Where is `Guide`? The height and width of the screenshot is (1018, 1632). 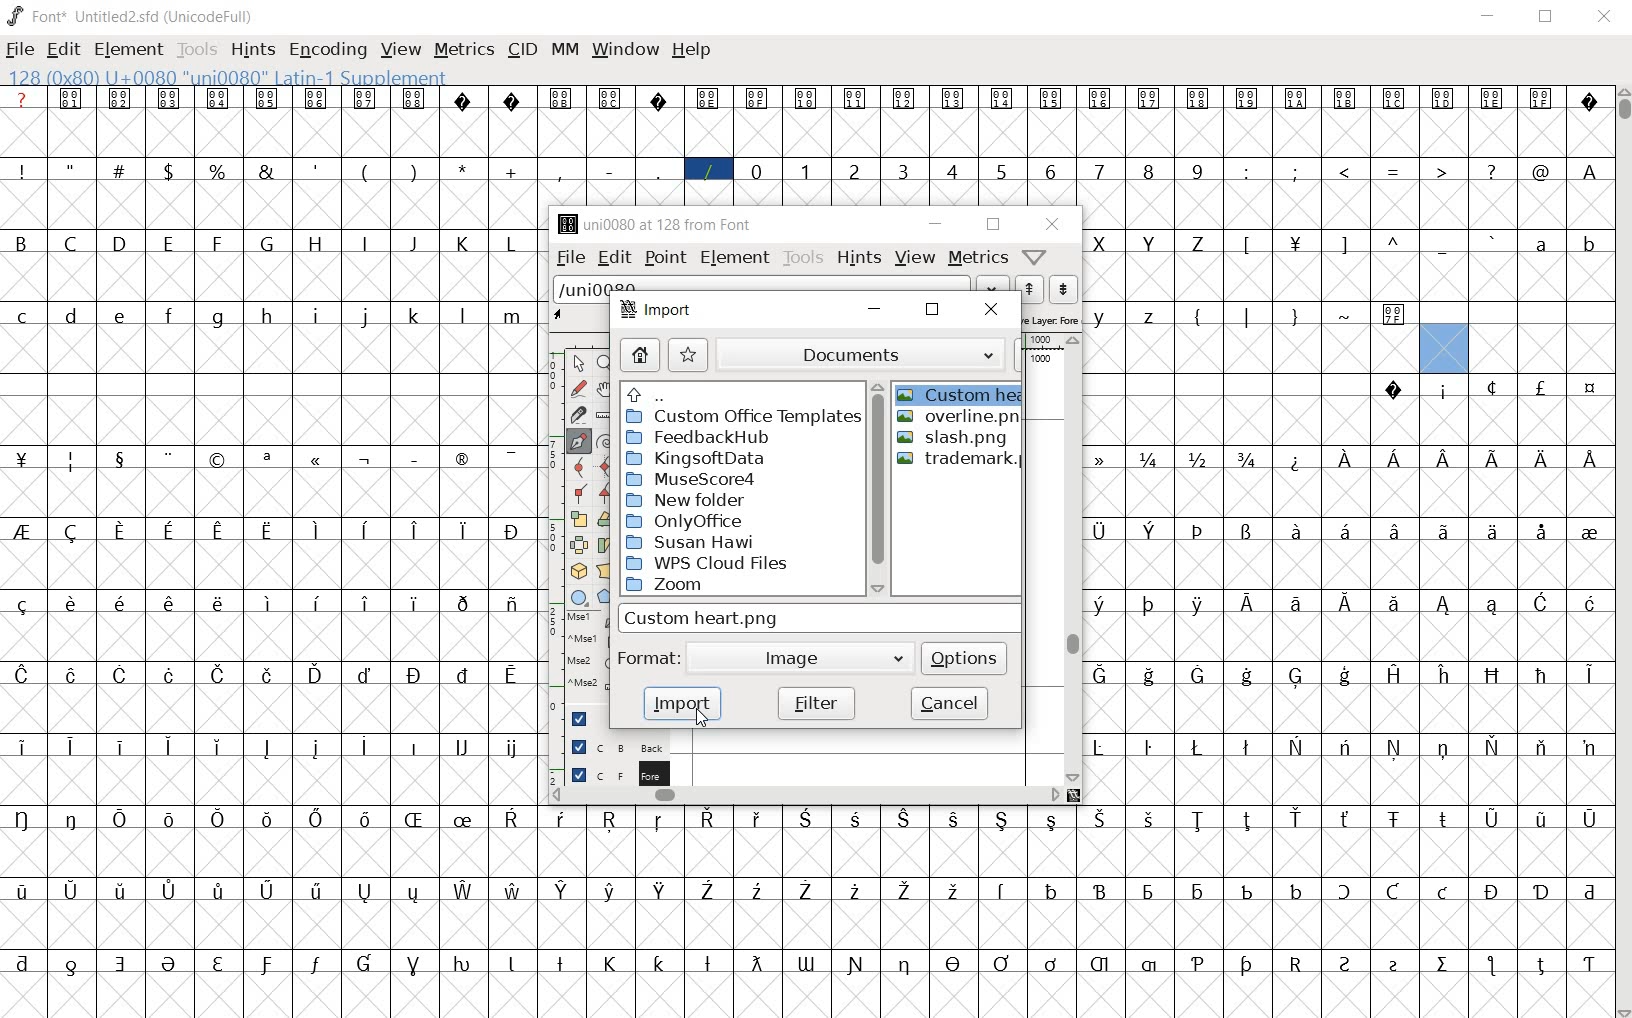 Guide is located at coordinates (576, 718).